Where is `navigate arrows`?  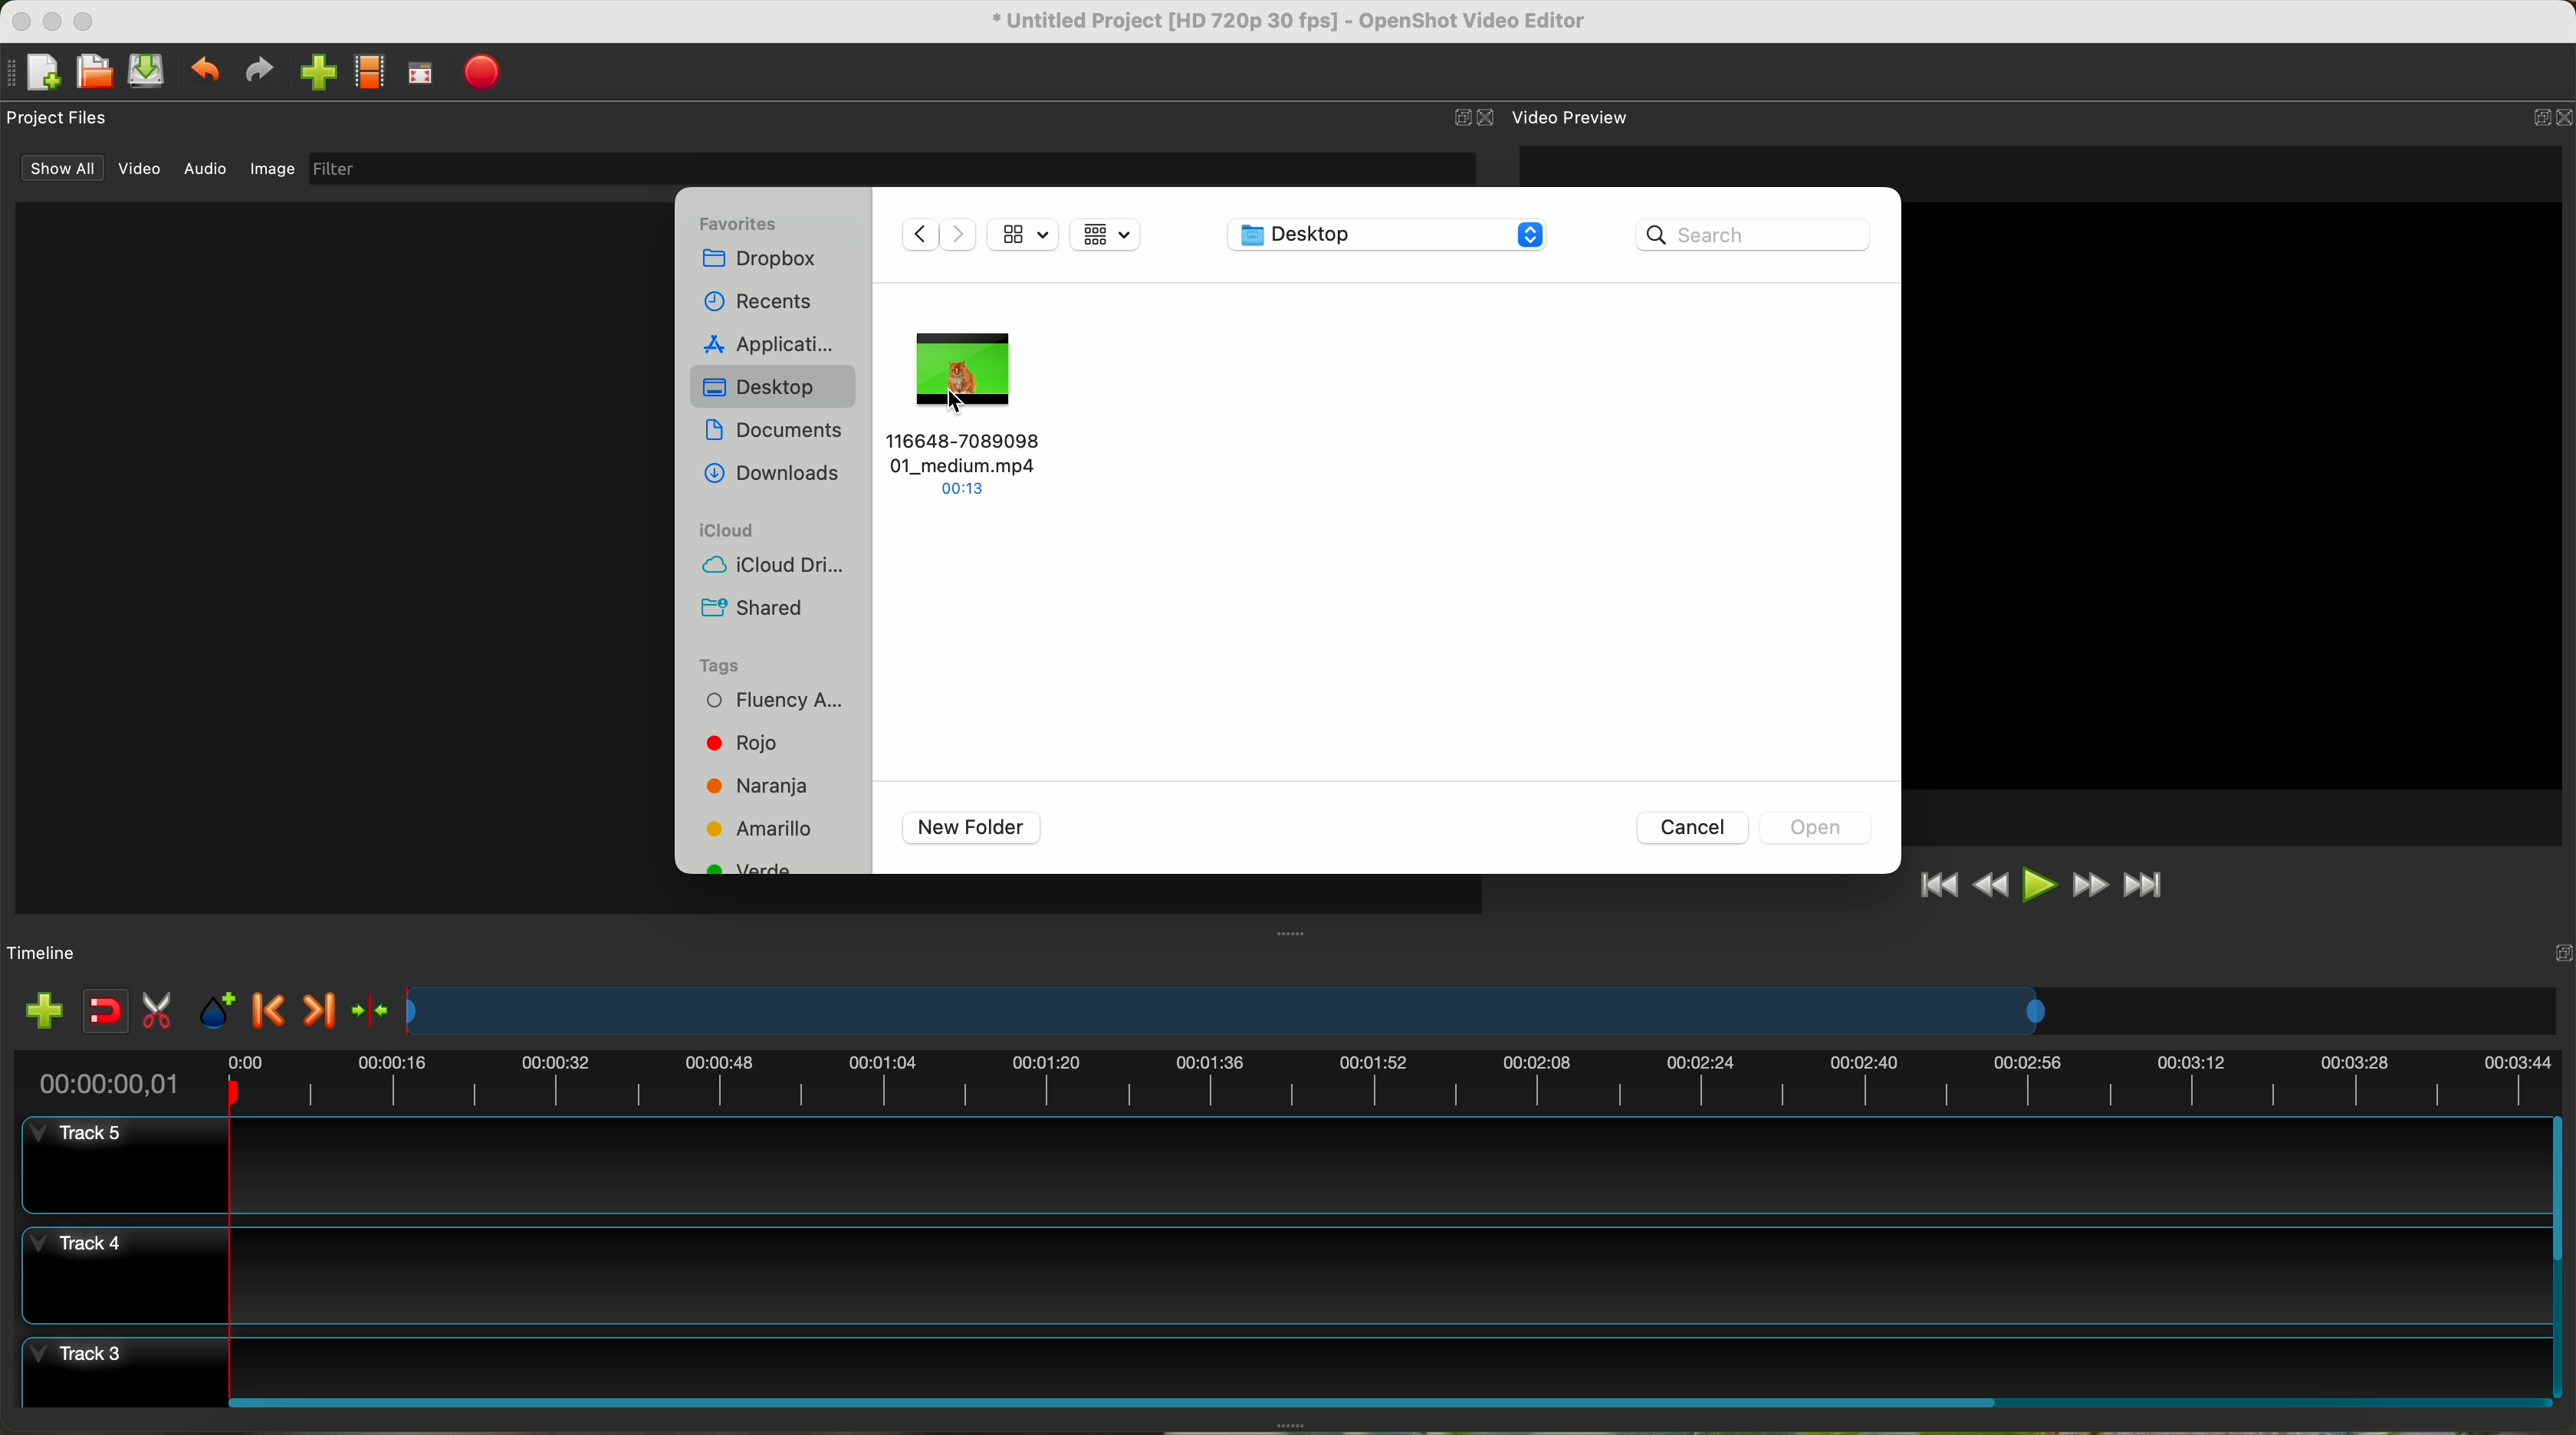
navigate arrows is located at coordinates (934, 233).